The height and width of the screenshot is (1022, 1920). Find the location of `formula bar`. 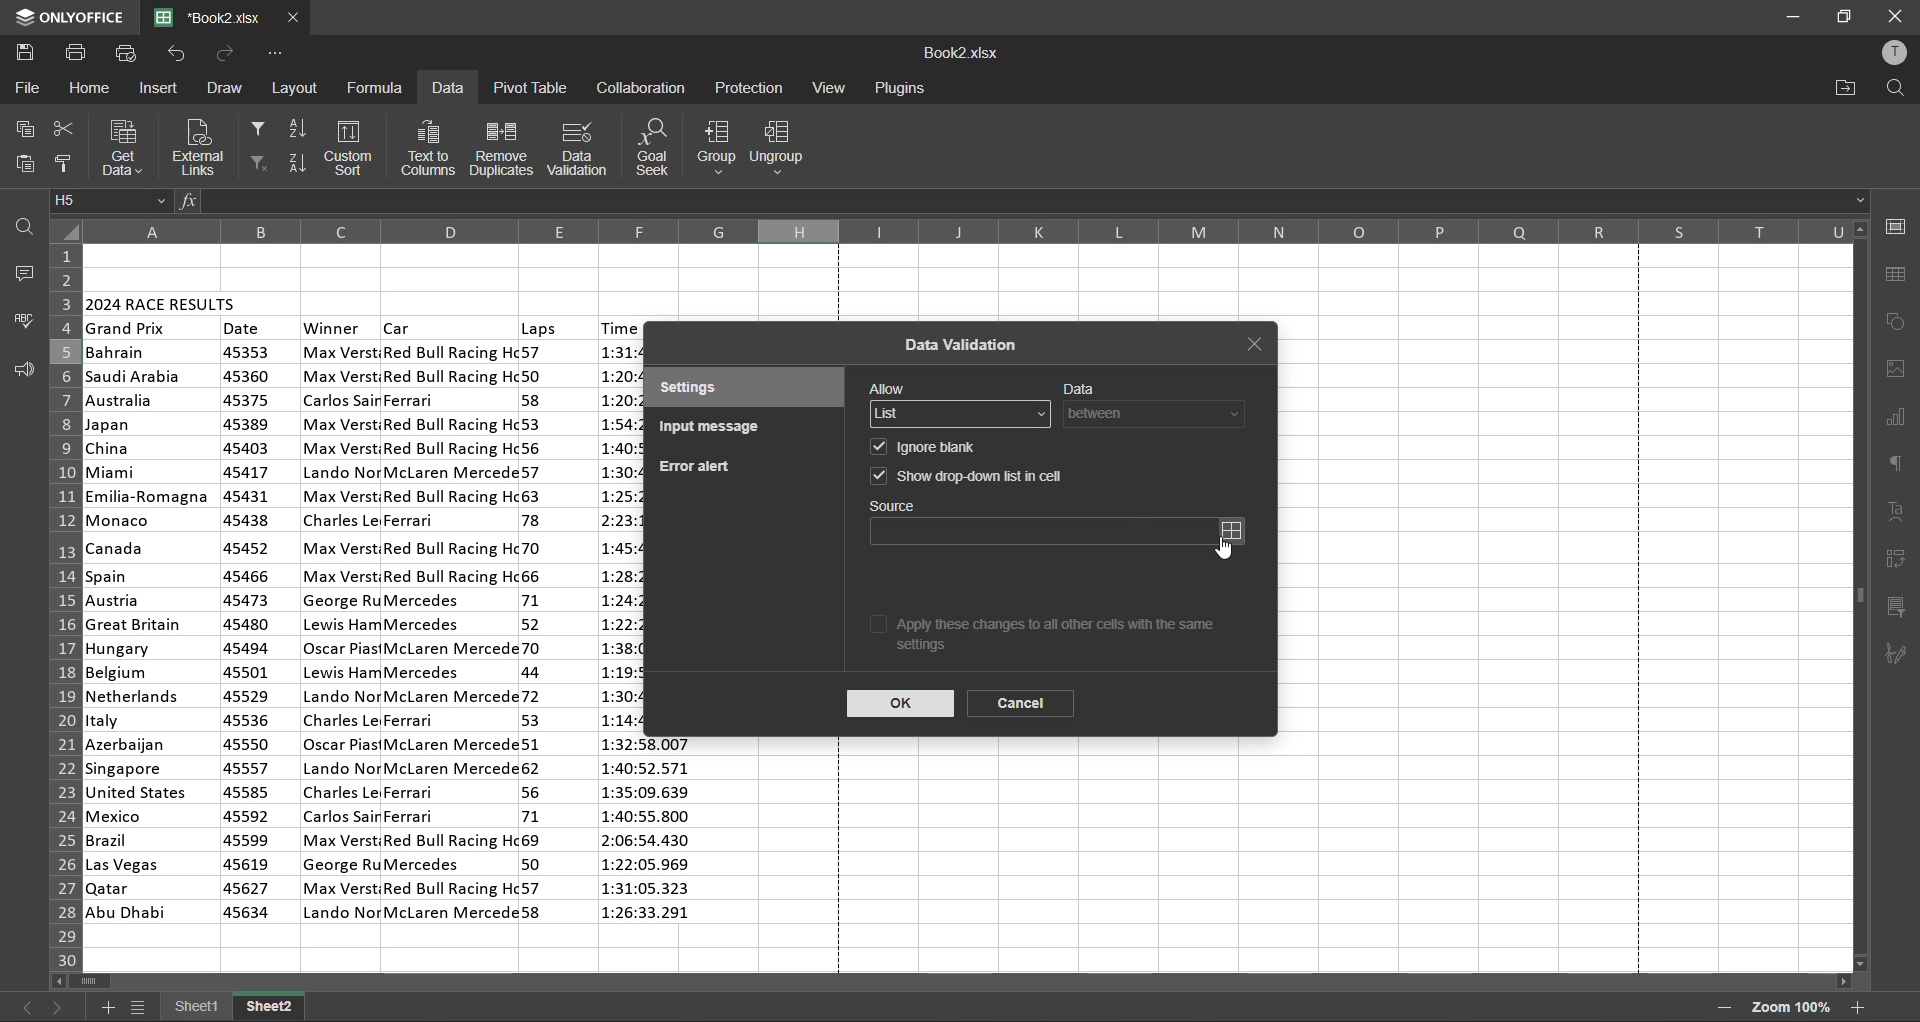

formula bar is located at coordinates (1030, 201).